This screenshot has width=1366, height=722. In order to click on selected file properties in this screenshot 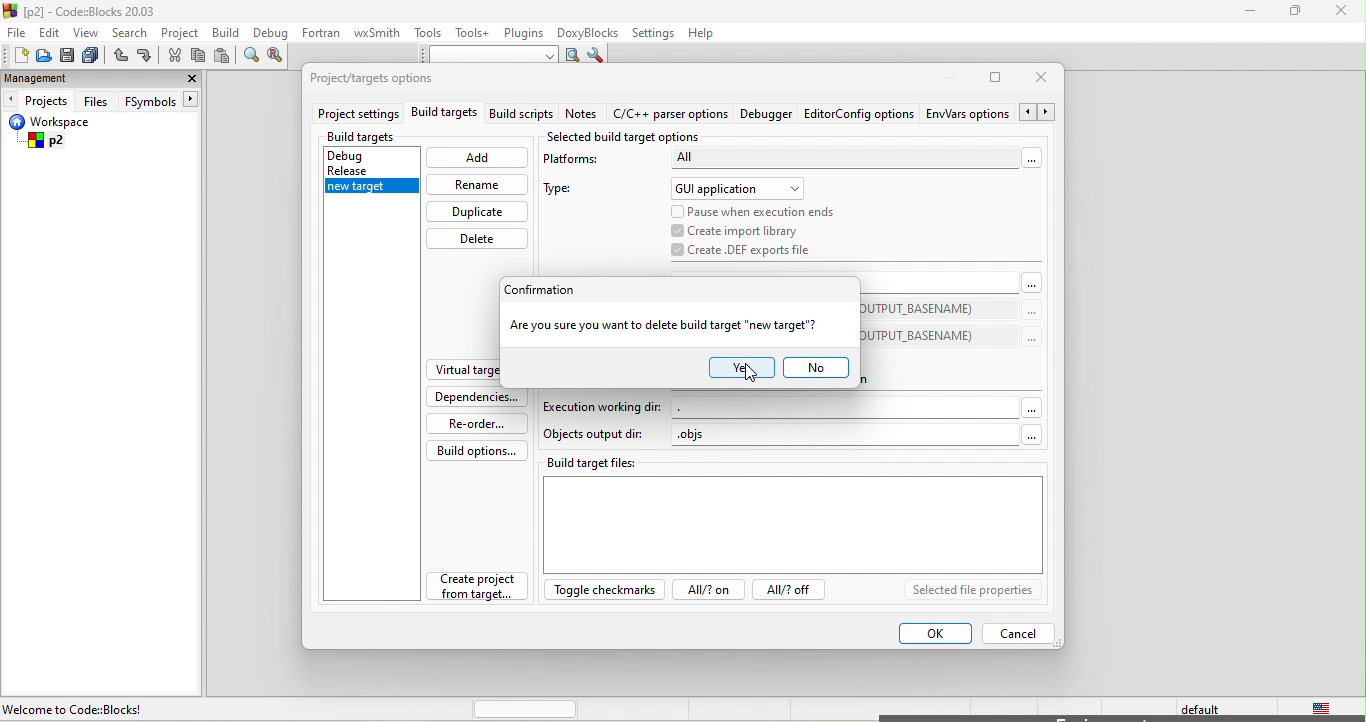, I will do `click(971, 591)`.